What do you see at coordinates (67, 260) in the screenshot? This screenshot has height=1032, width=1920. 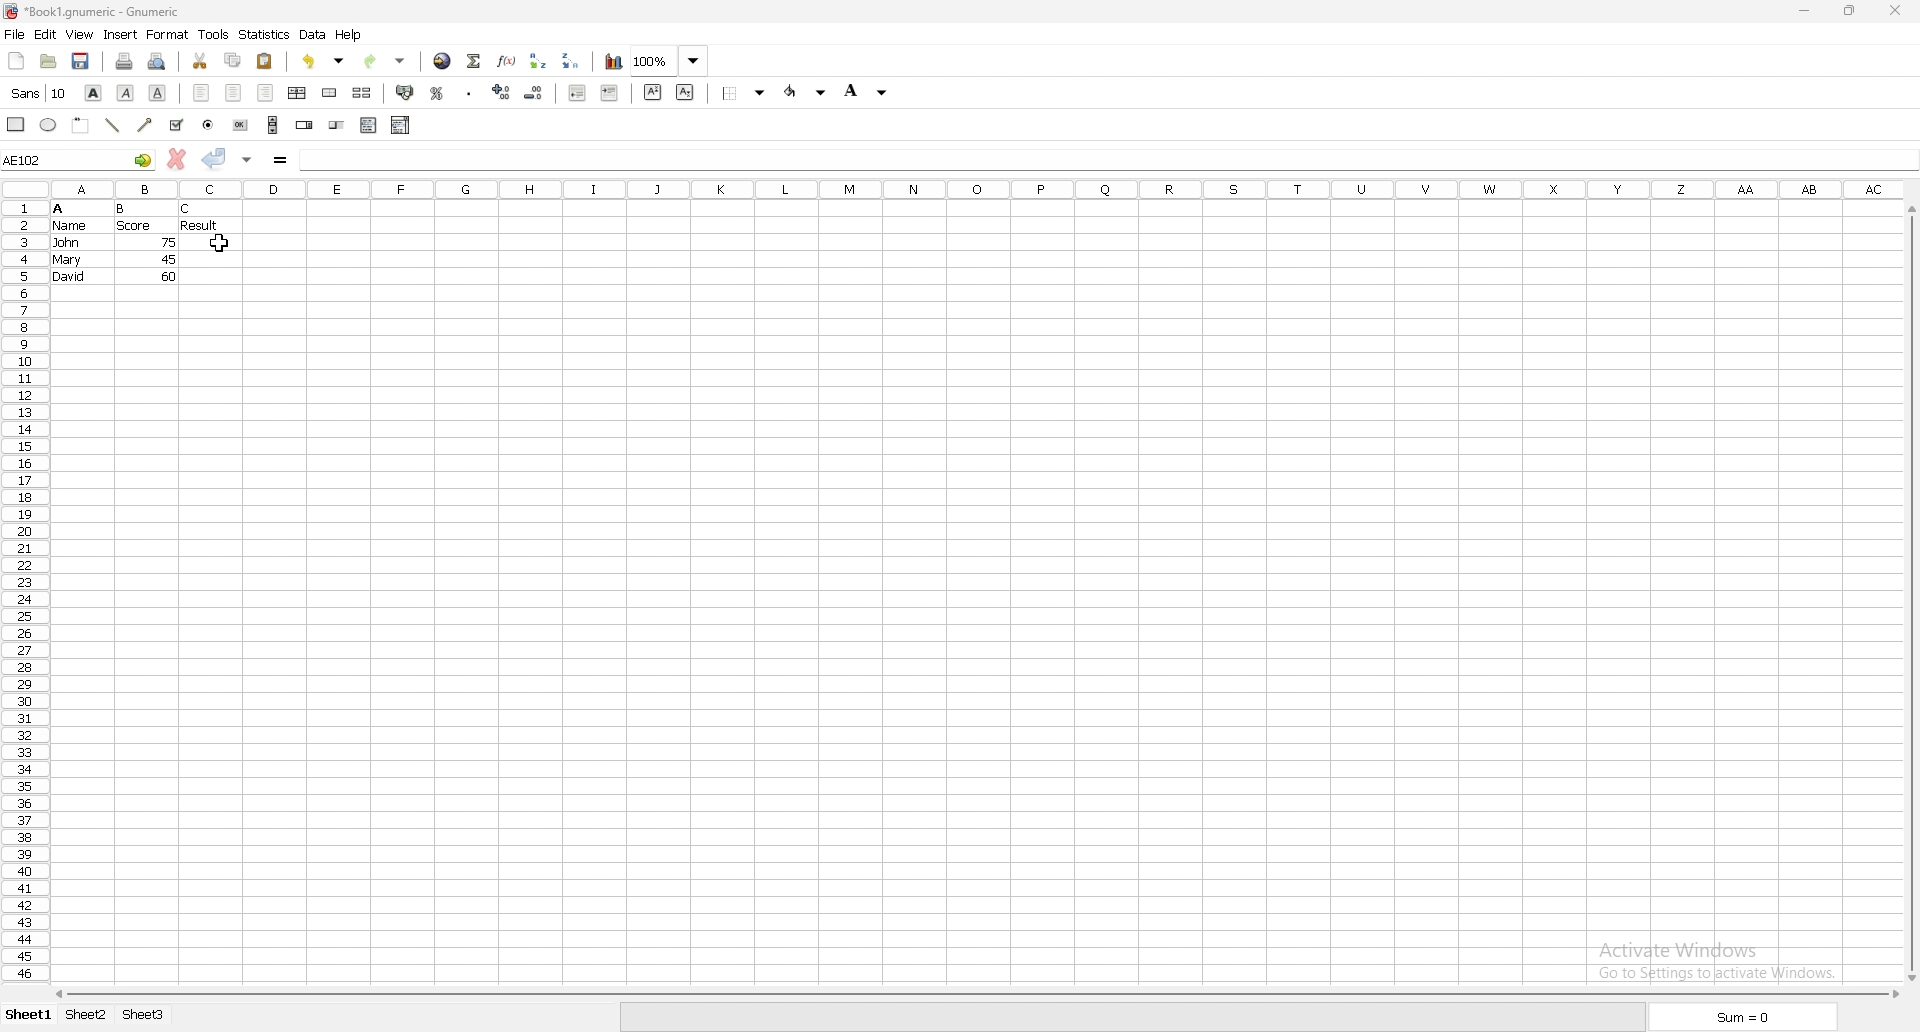 I see `mary` at bounding box center [67, 260].